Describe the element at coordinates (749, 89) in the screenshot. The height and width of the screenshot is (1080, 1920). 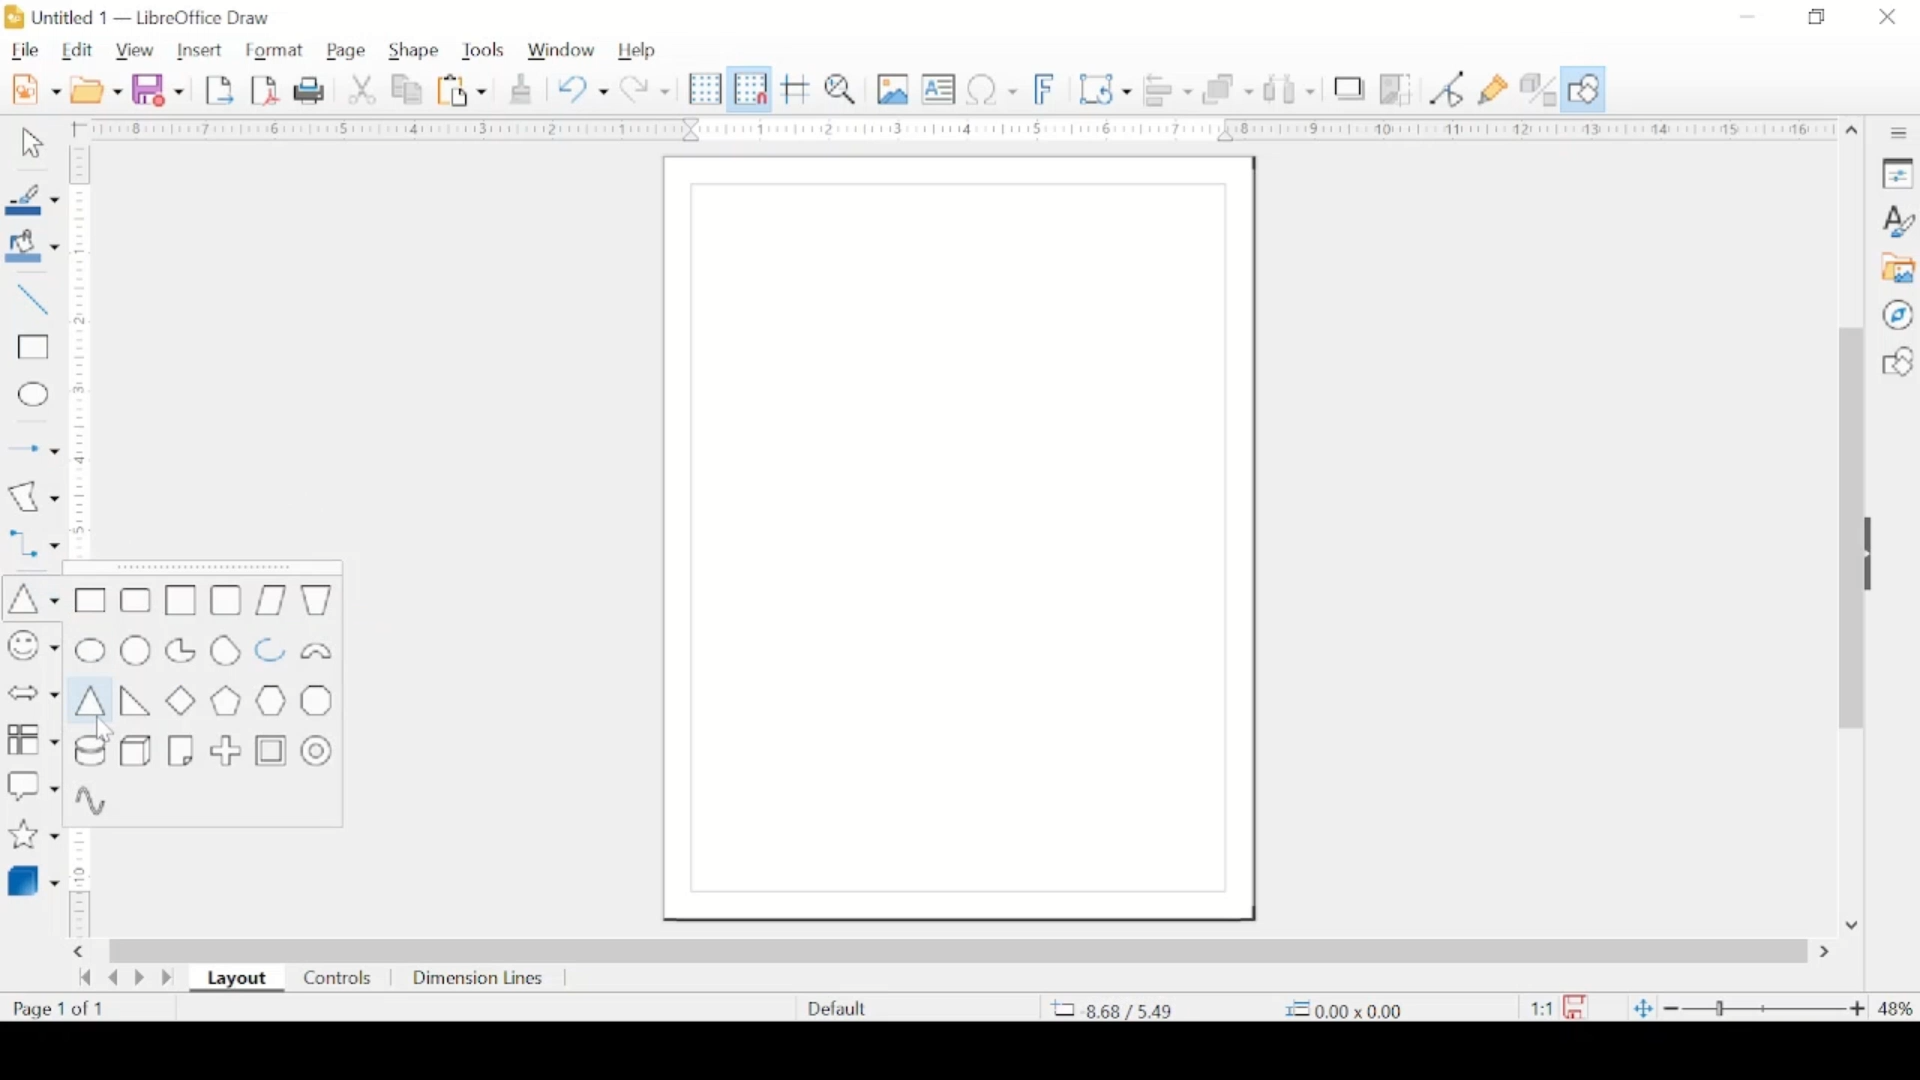
I see `snap to grid` at that location.